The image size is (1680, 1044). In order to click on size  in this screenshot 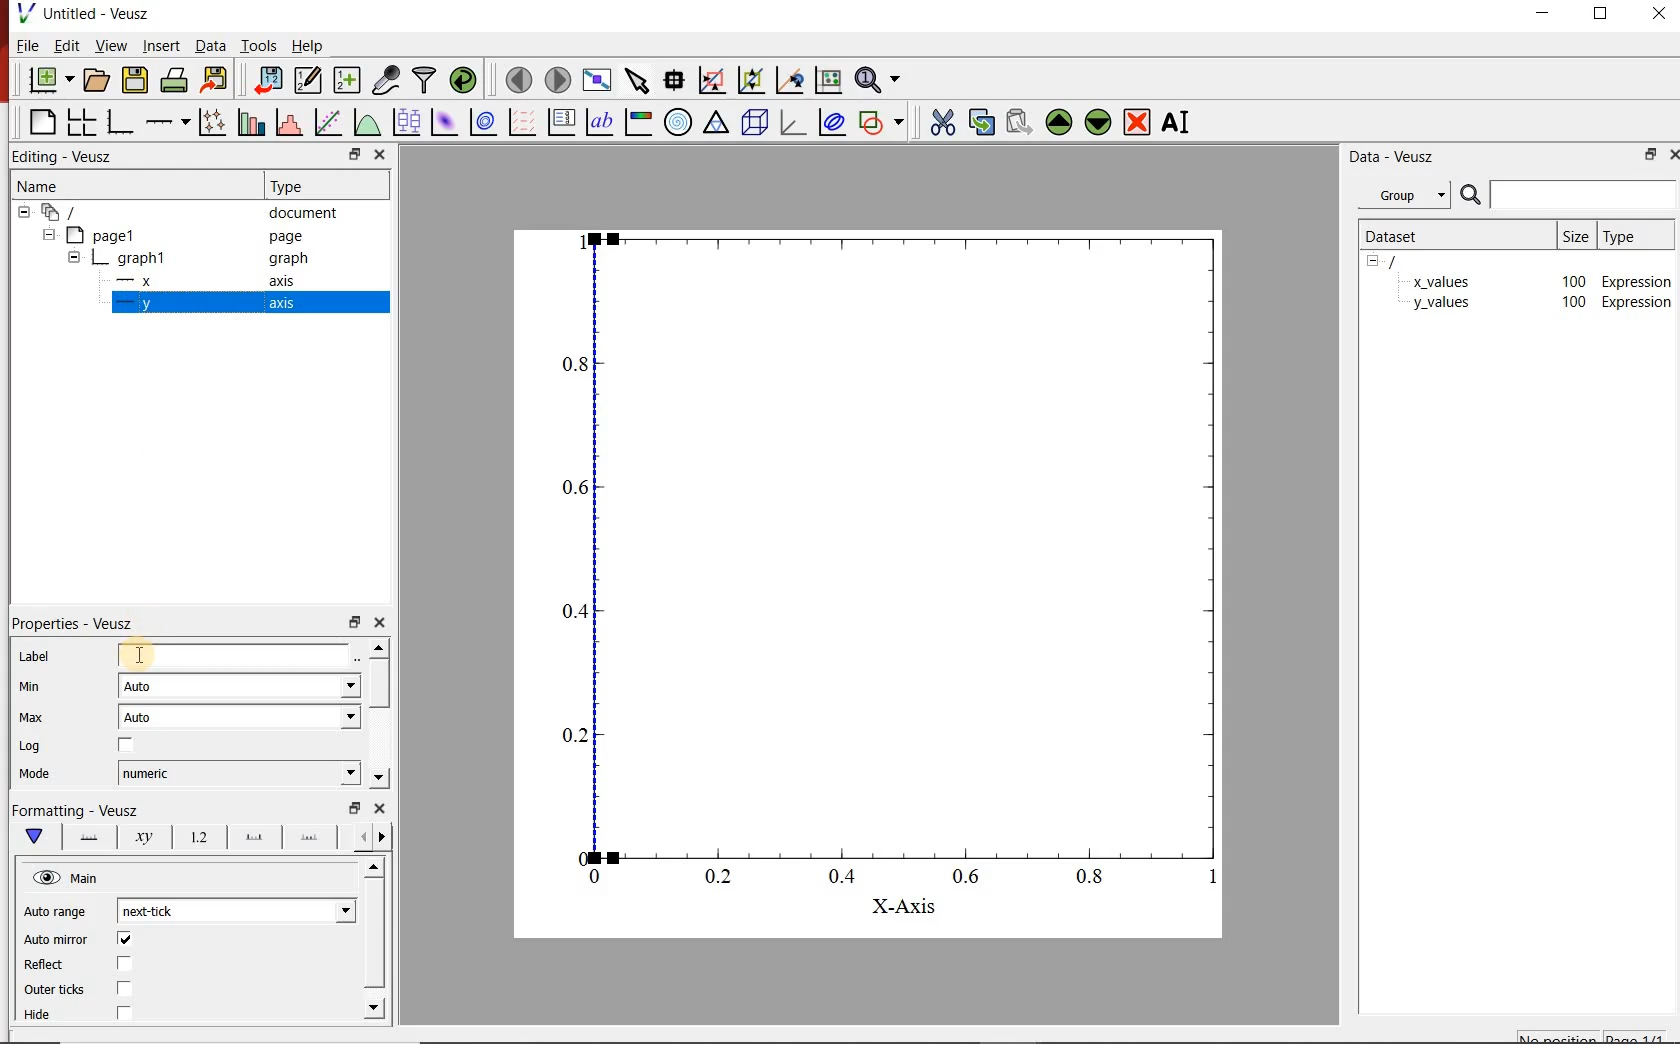, I will do `click(1577, 236)`.